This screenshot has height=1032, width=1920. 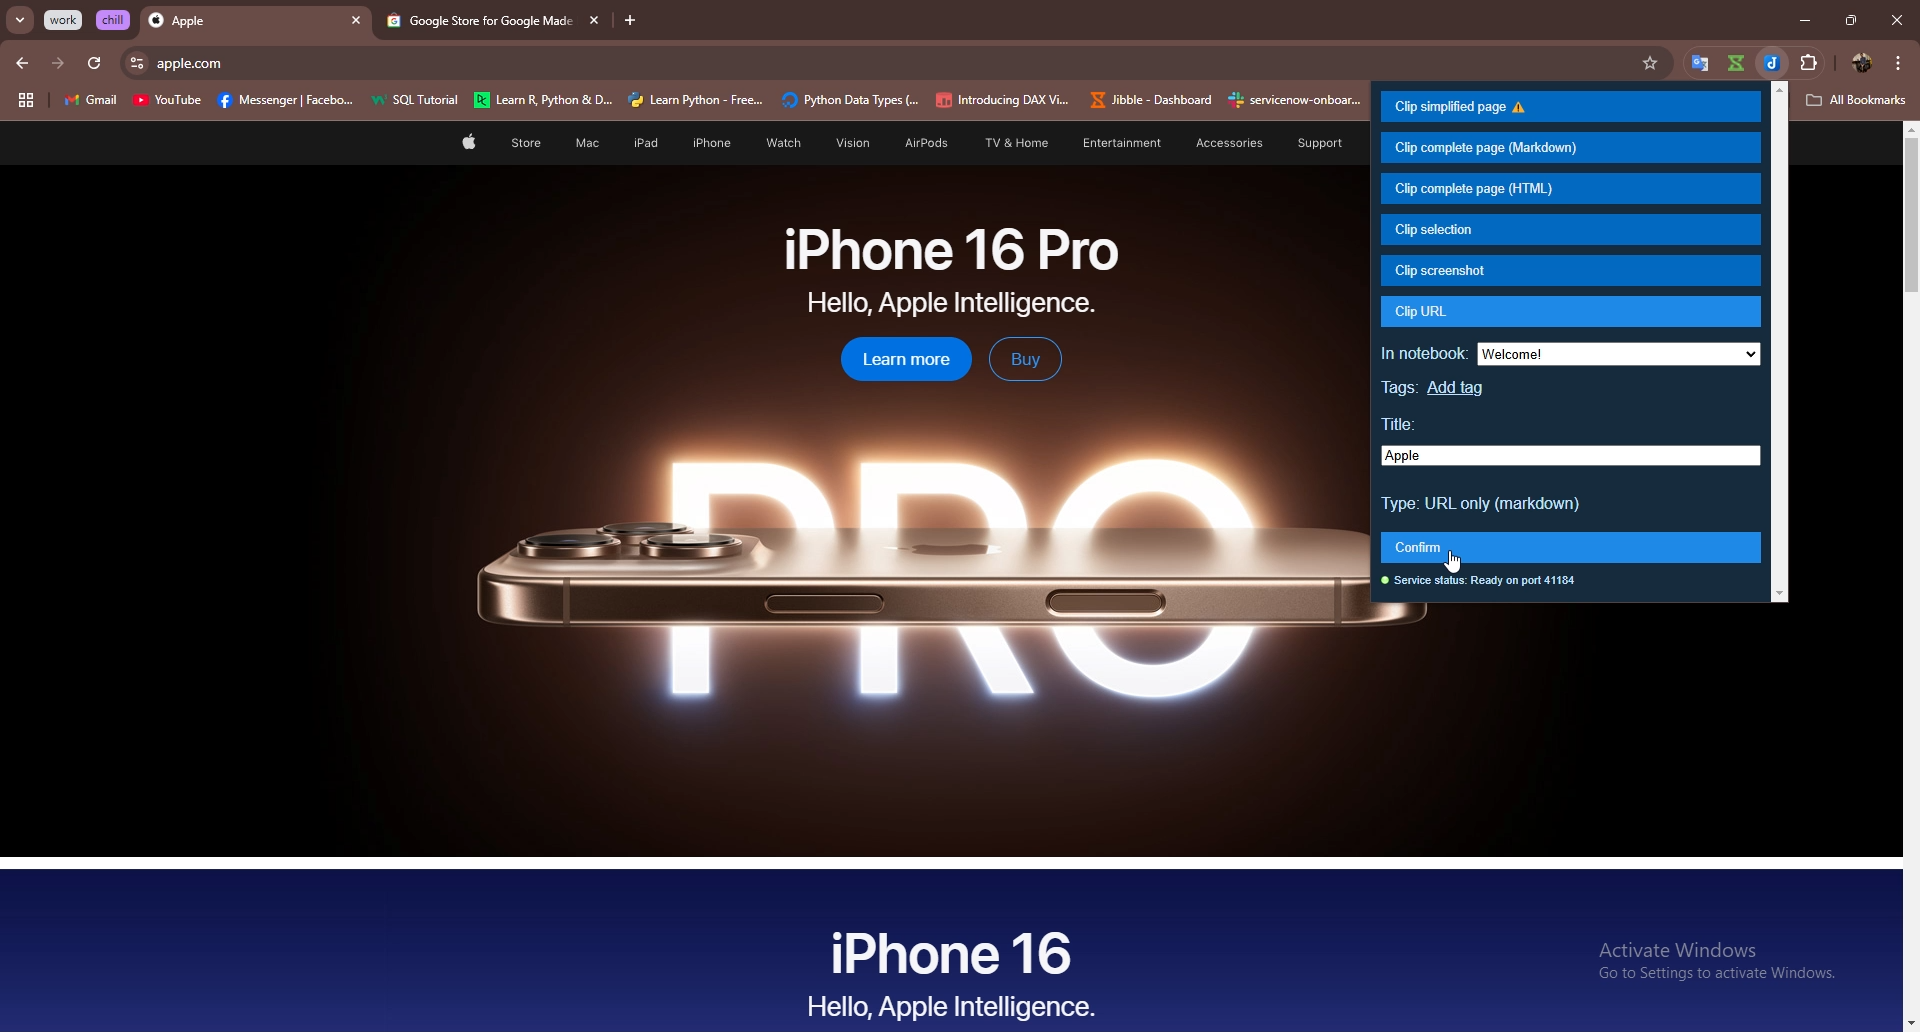 What do you see at coordinates (1121, 142) in the screenshot?
I see `Entertainment` at bounding box center [1121, 142].